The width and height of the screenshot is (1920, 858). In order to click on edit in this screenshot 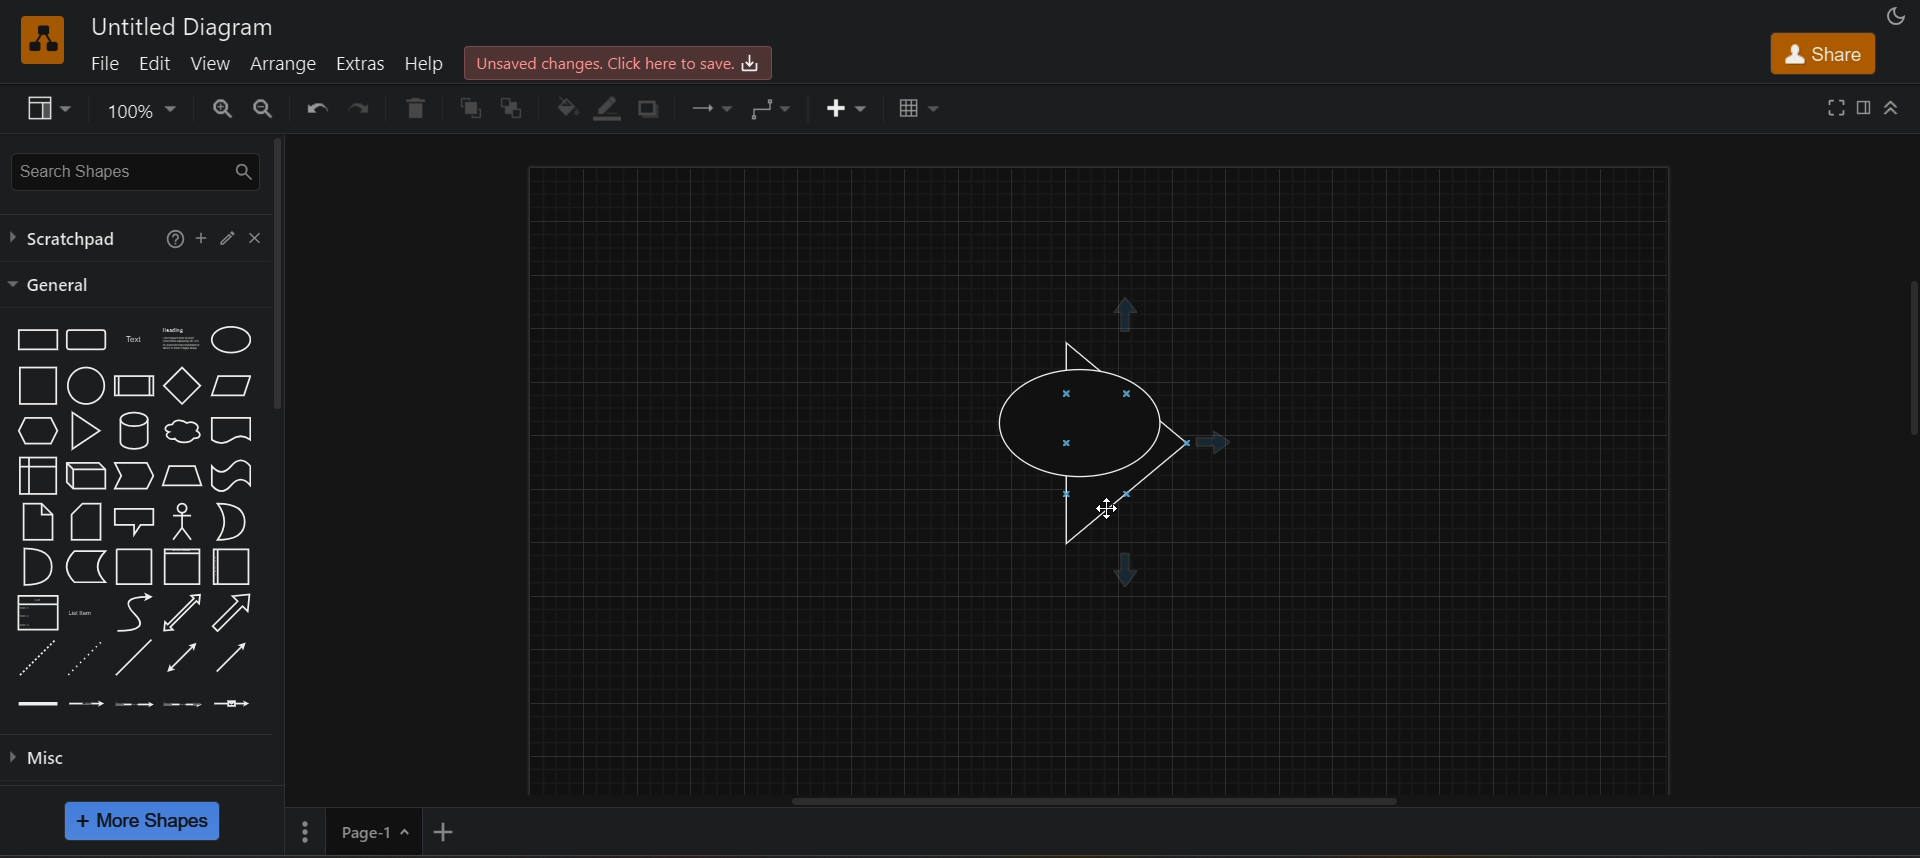, I will do `click(157, 64)`.